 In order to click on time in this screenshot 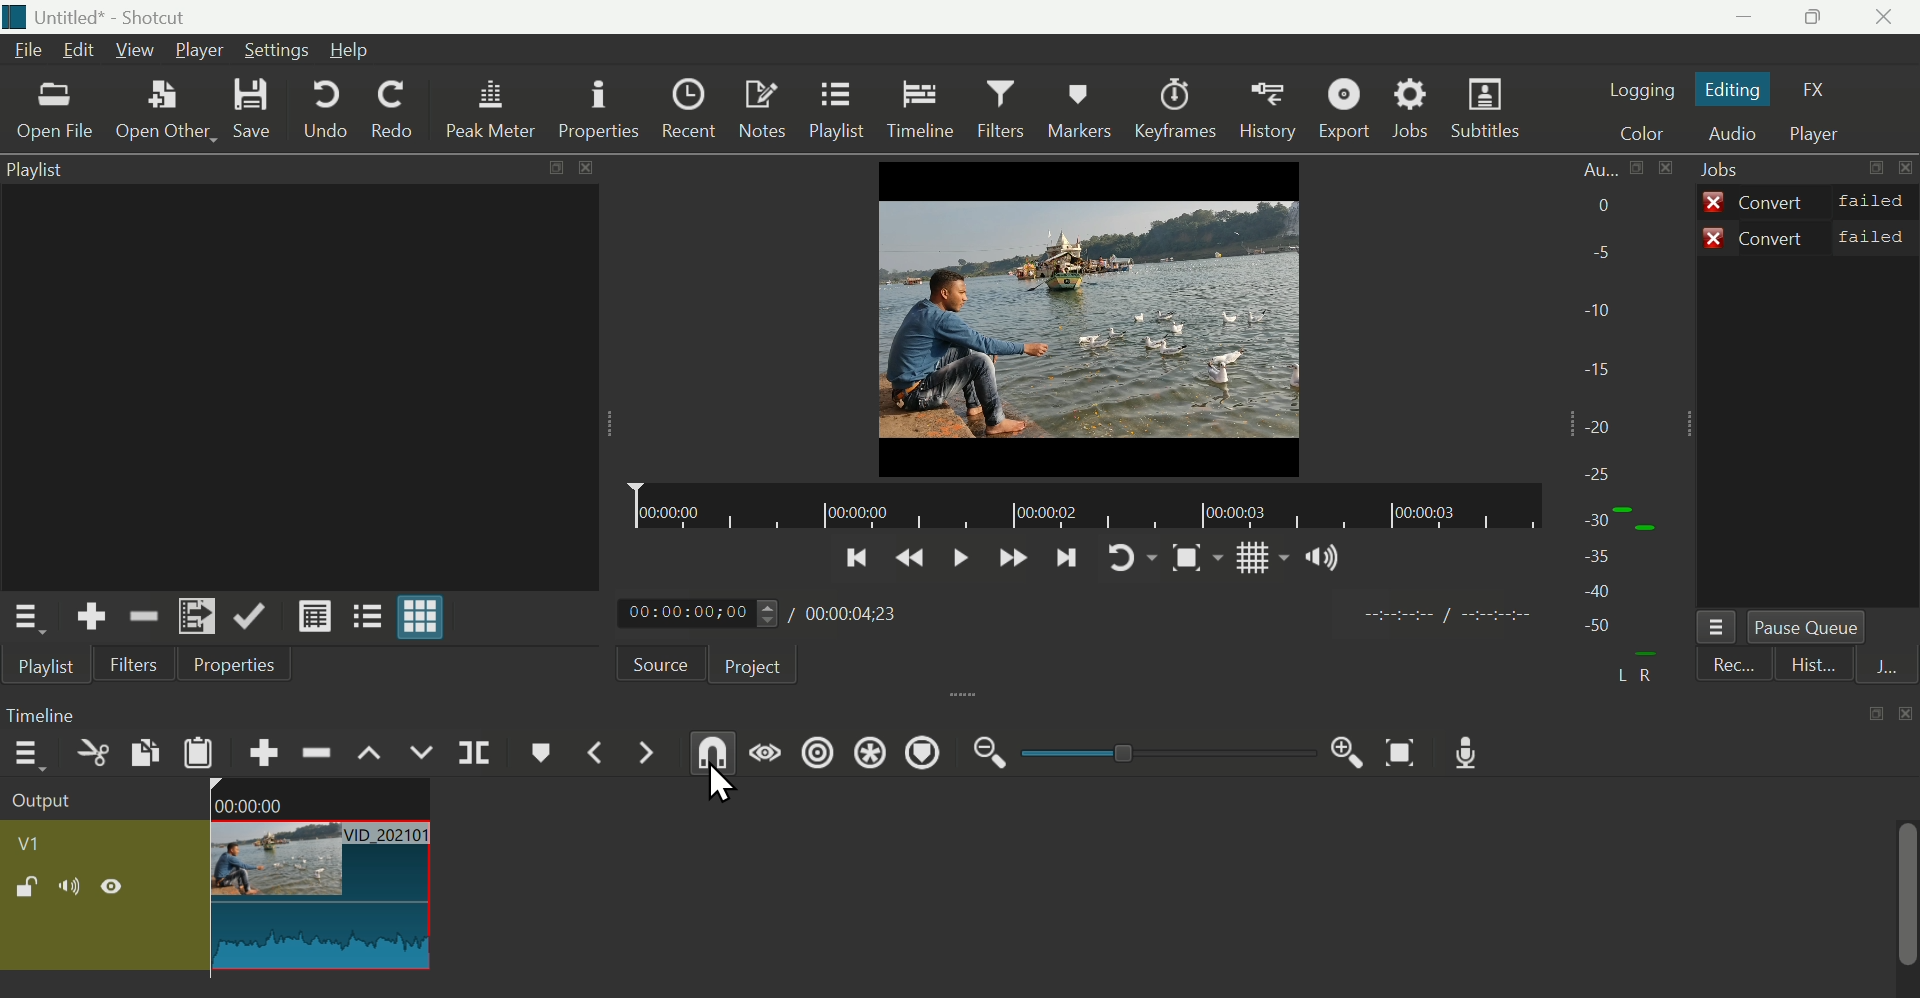, I will do `click(1433, 619)`.